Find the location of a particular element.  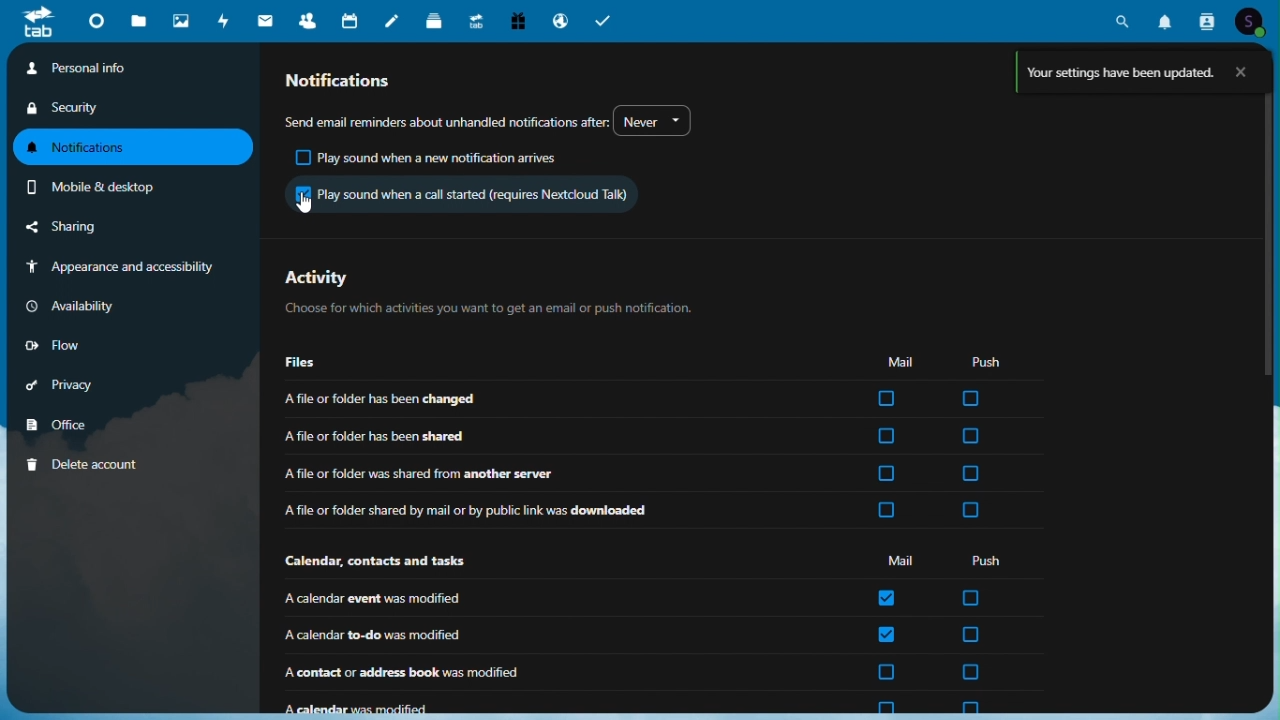

check box is located at coordinates (886, 399).